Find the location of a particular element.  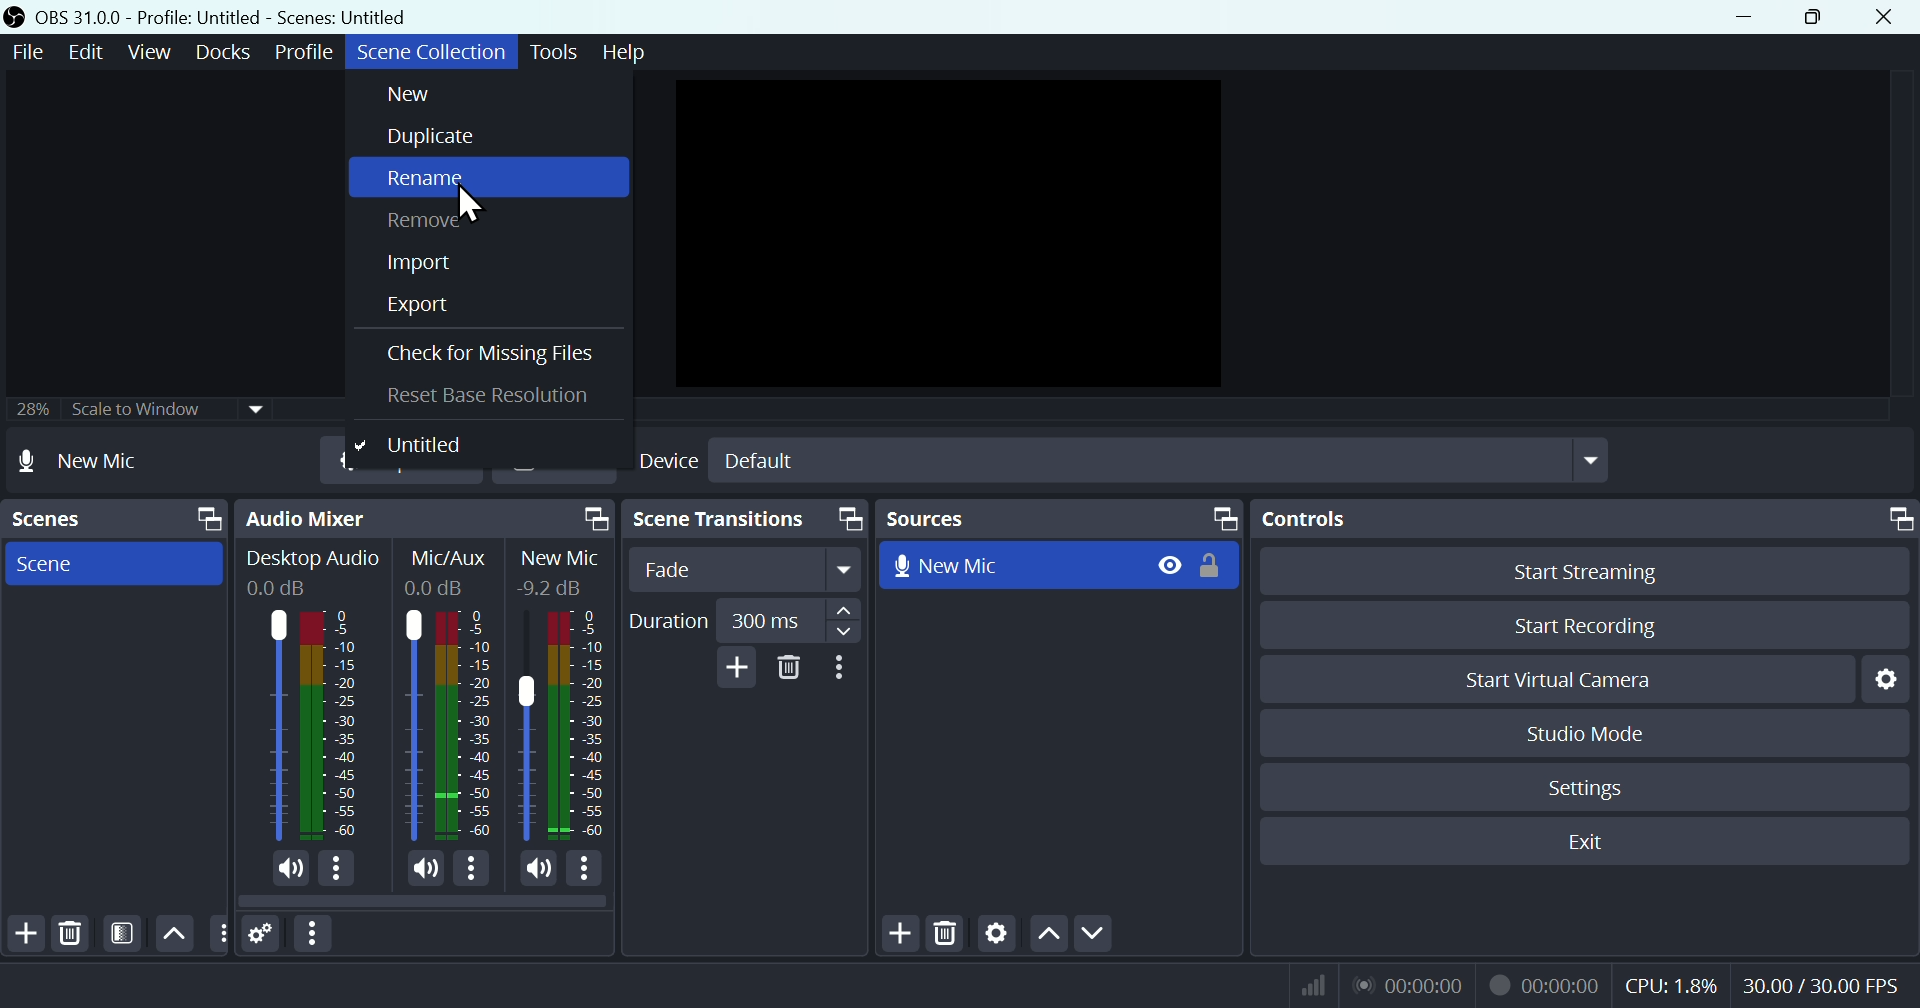

Audio mixer is located at coordinates (427, 517).